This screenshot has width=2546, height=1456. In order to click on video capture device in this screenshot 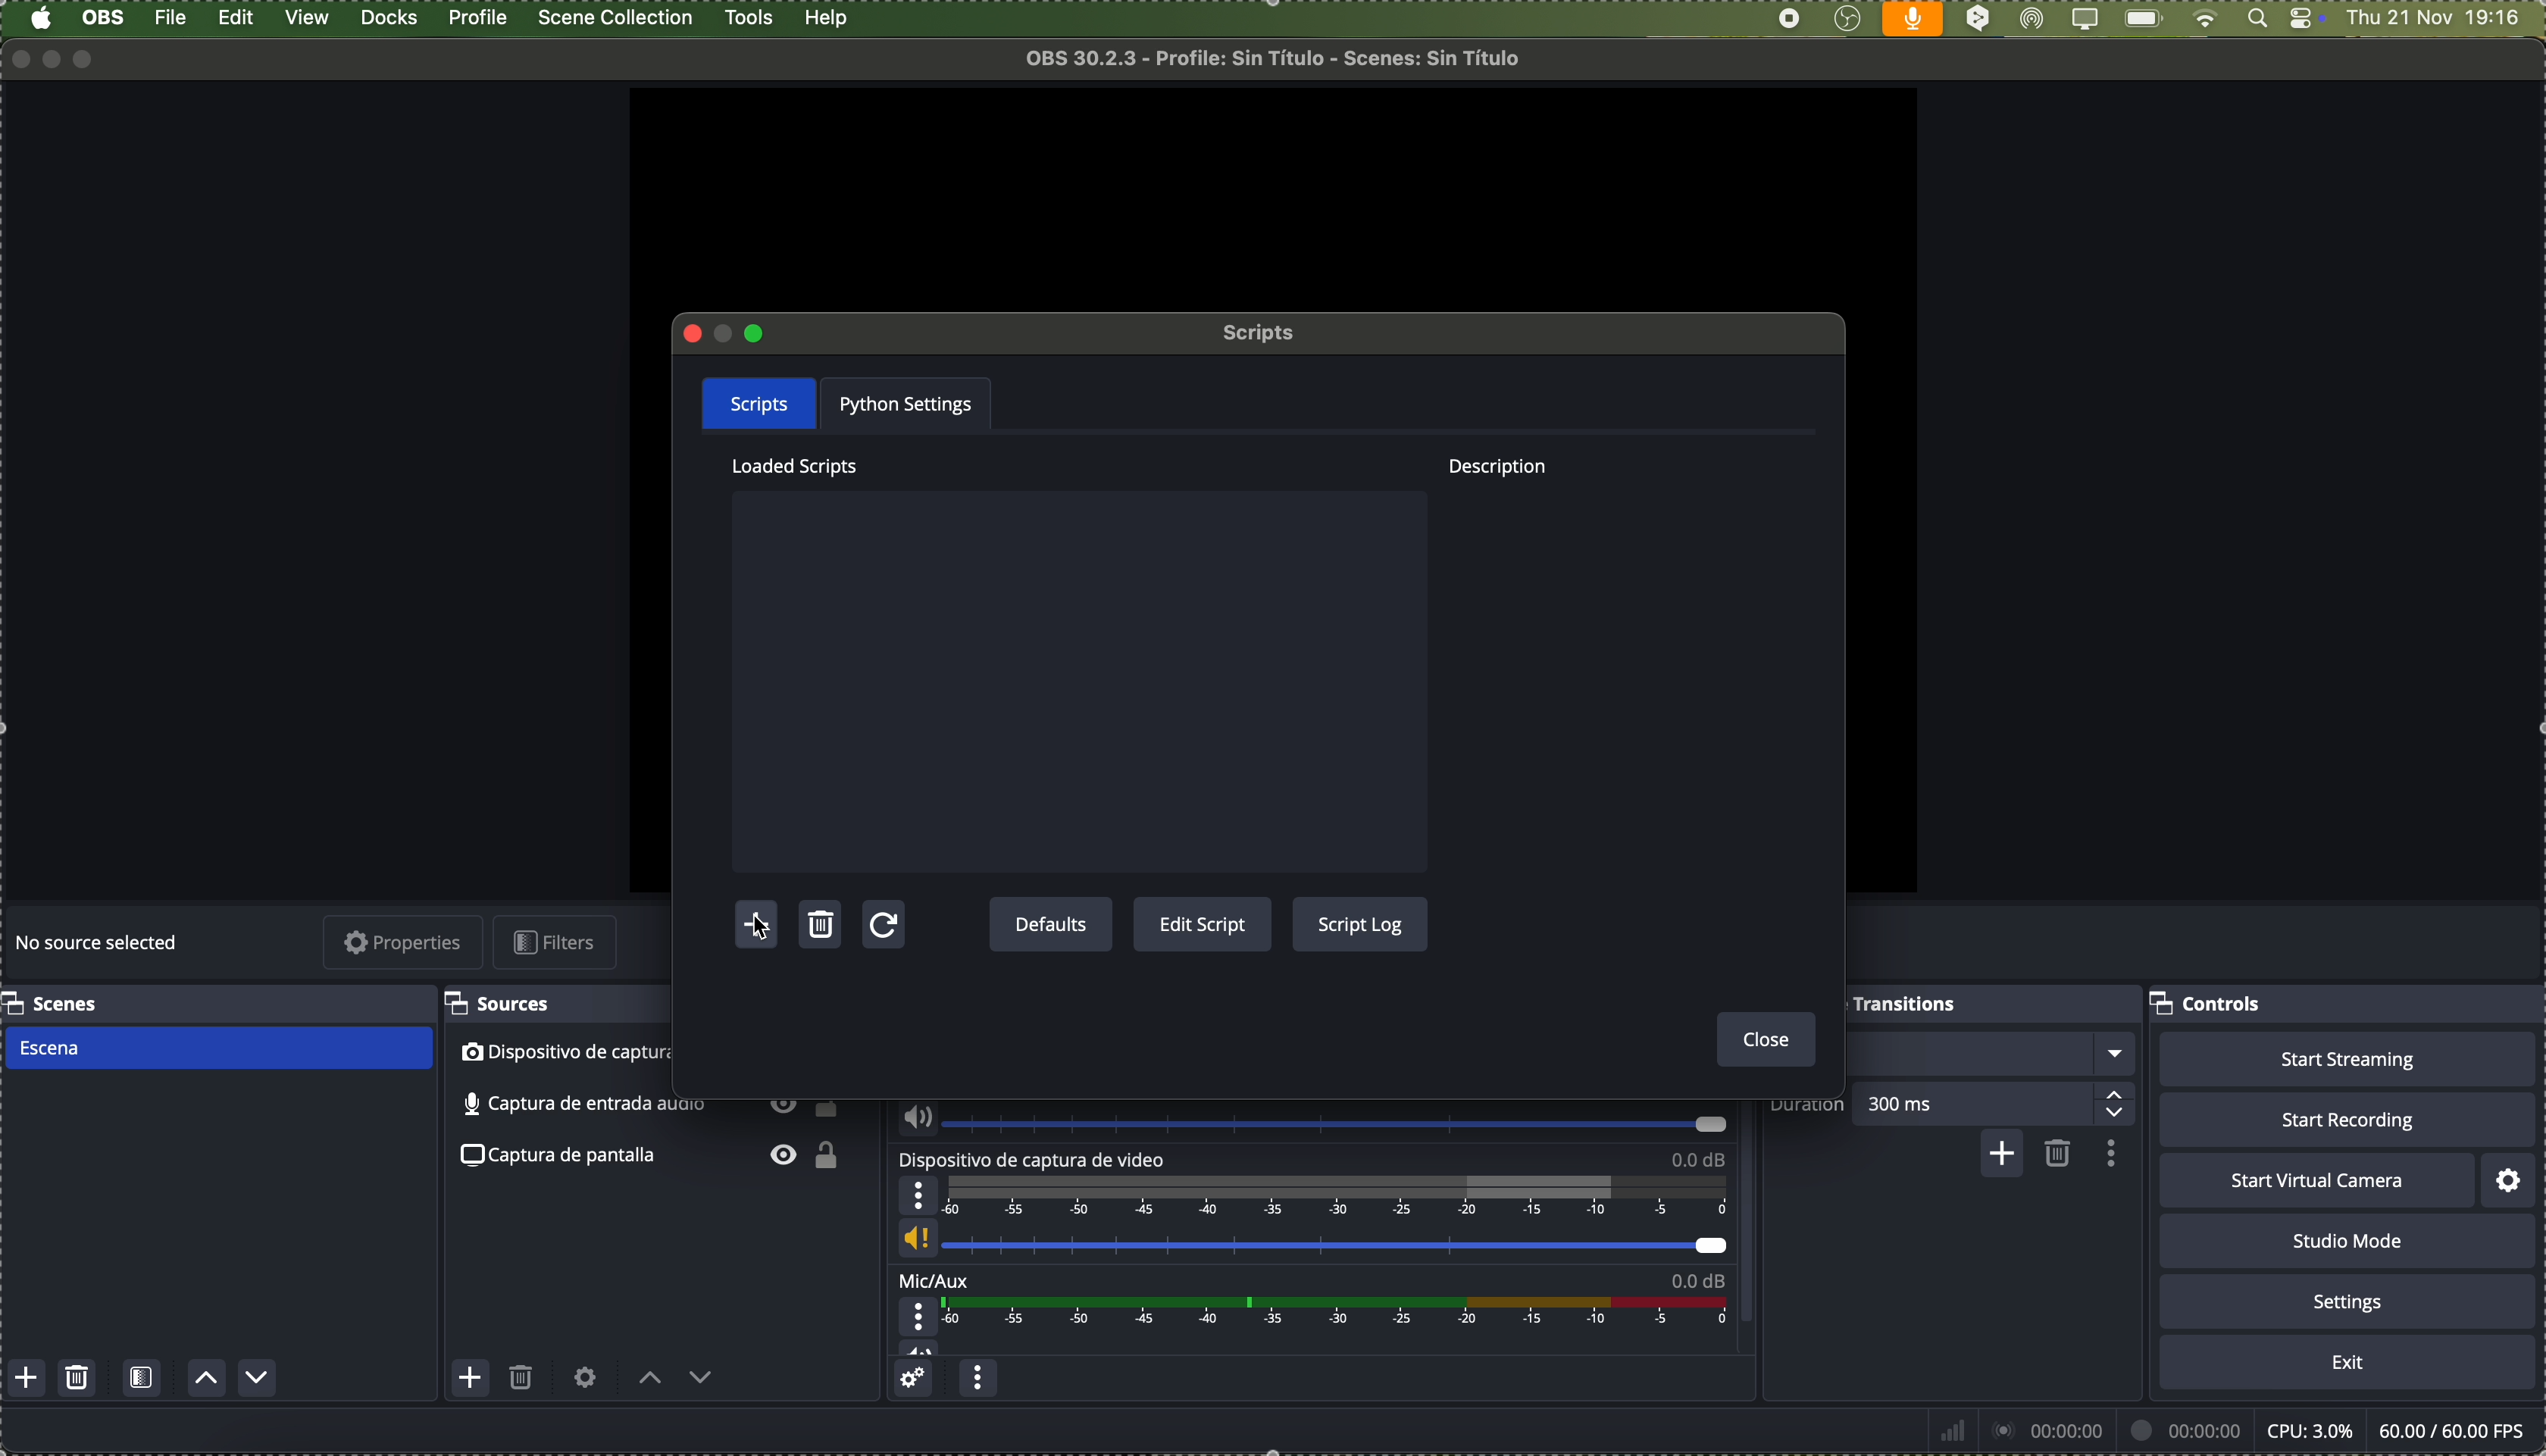, I will do `click(1313, 1207)`.